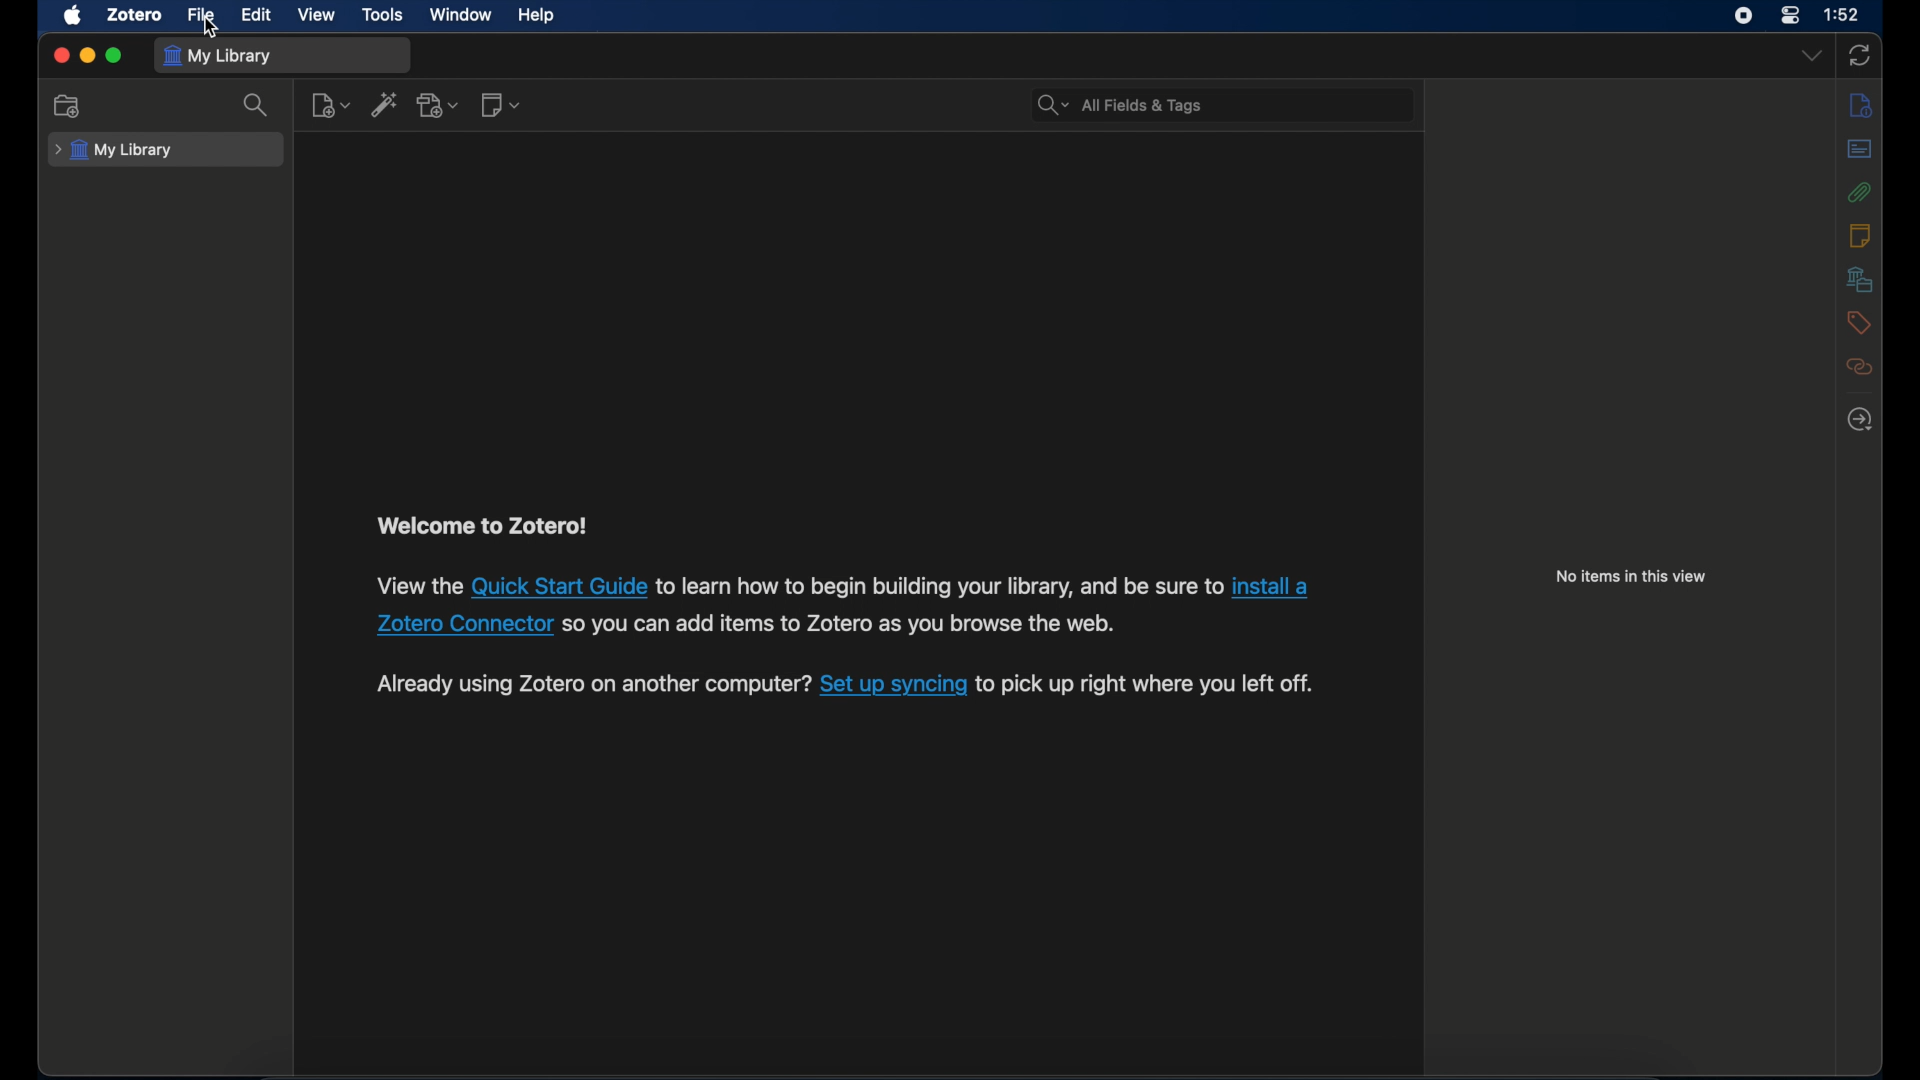 This screenshot has height=1080, width=1920. I want to click on no items in this view, so click(1632, 576).